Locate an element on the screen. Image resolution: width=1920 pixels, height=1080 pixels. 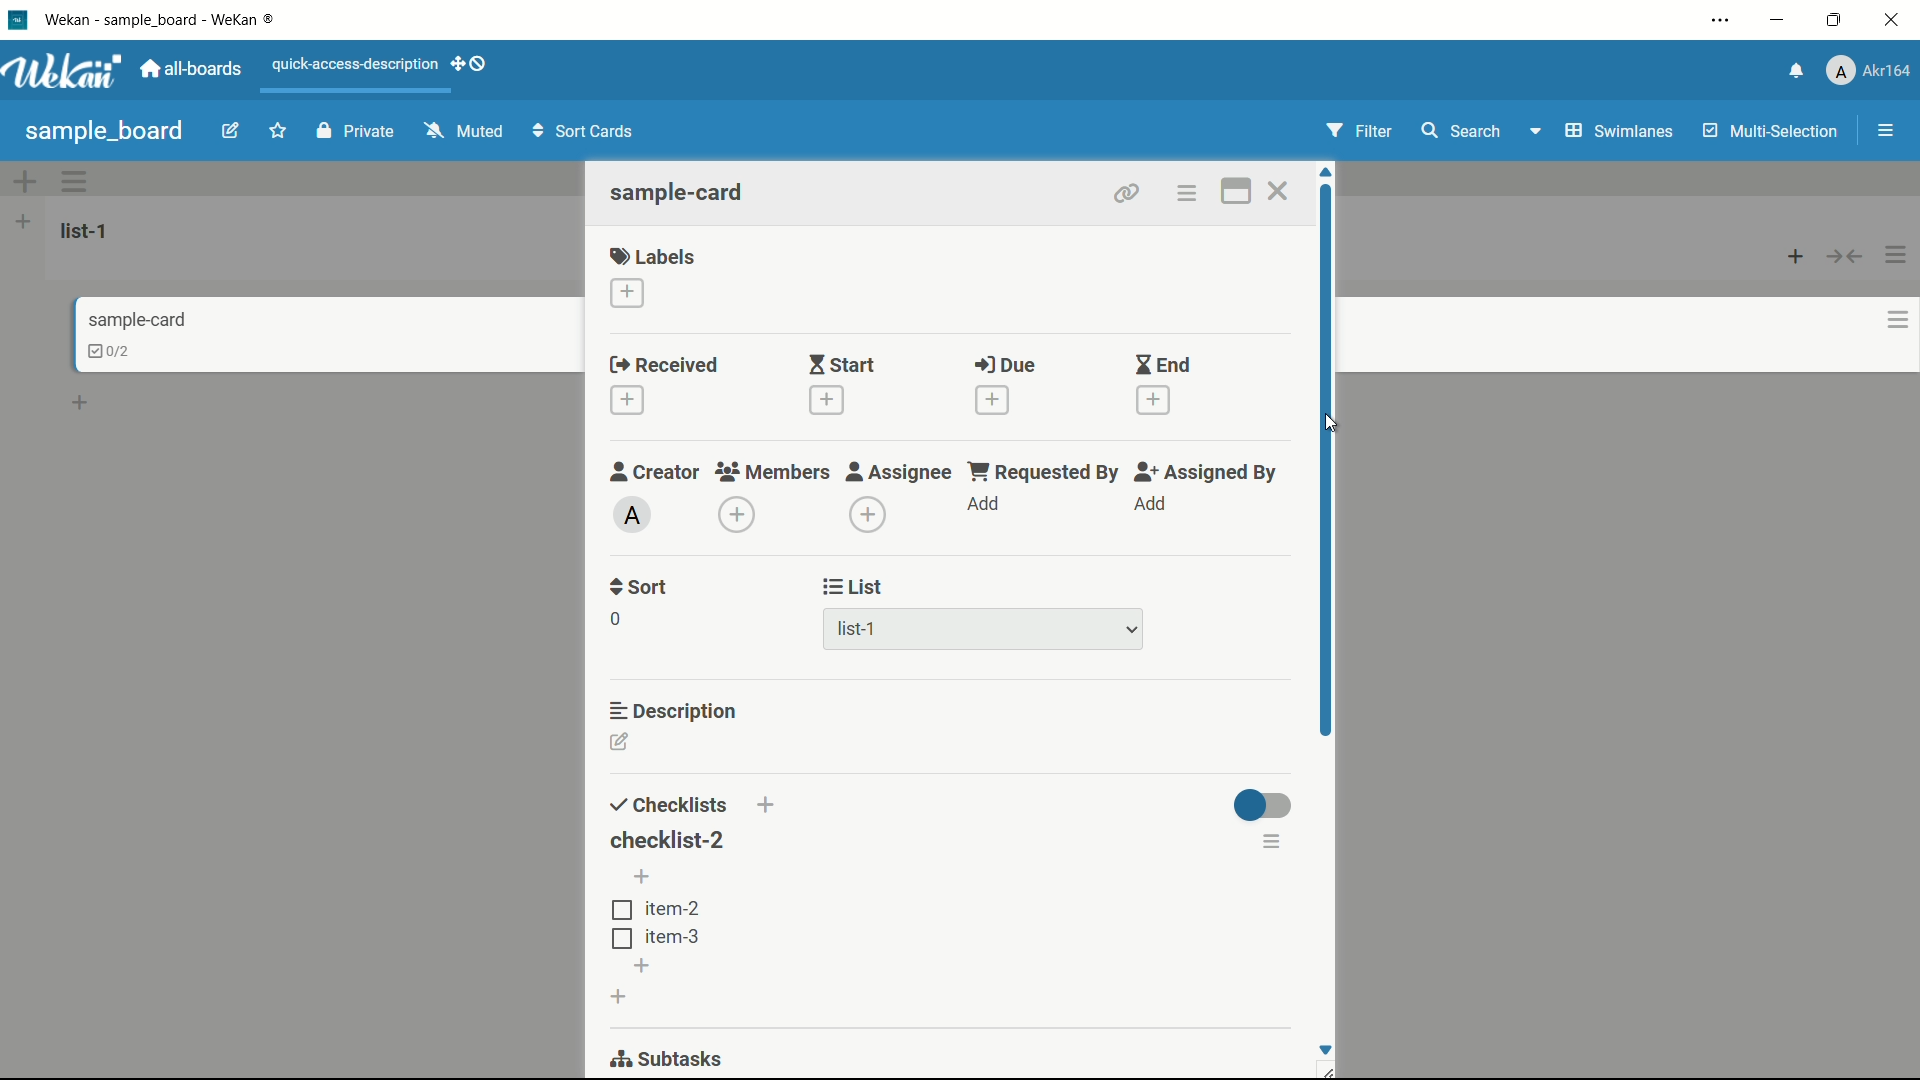
edit is located at coordinates (233, 133).